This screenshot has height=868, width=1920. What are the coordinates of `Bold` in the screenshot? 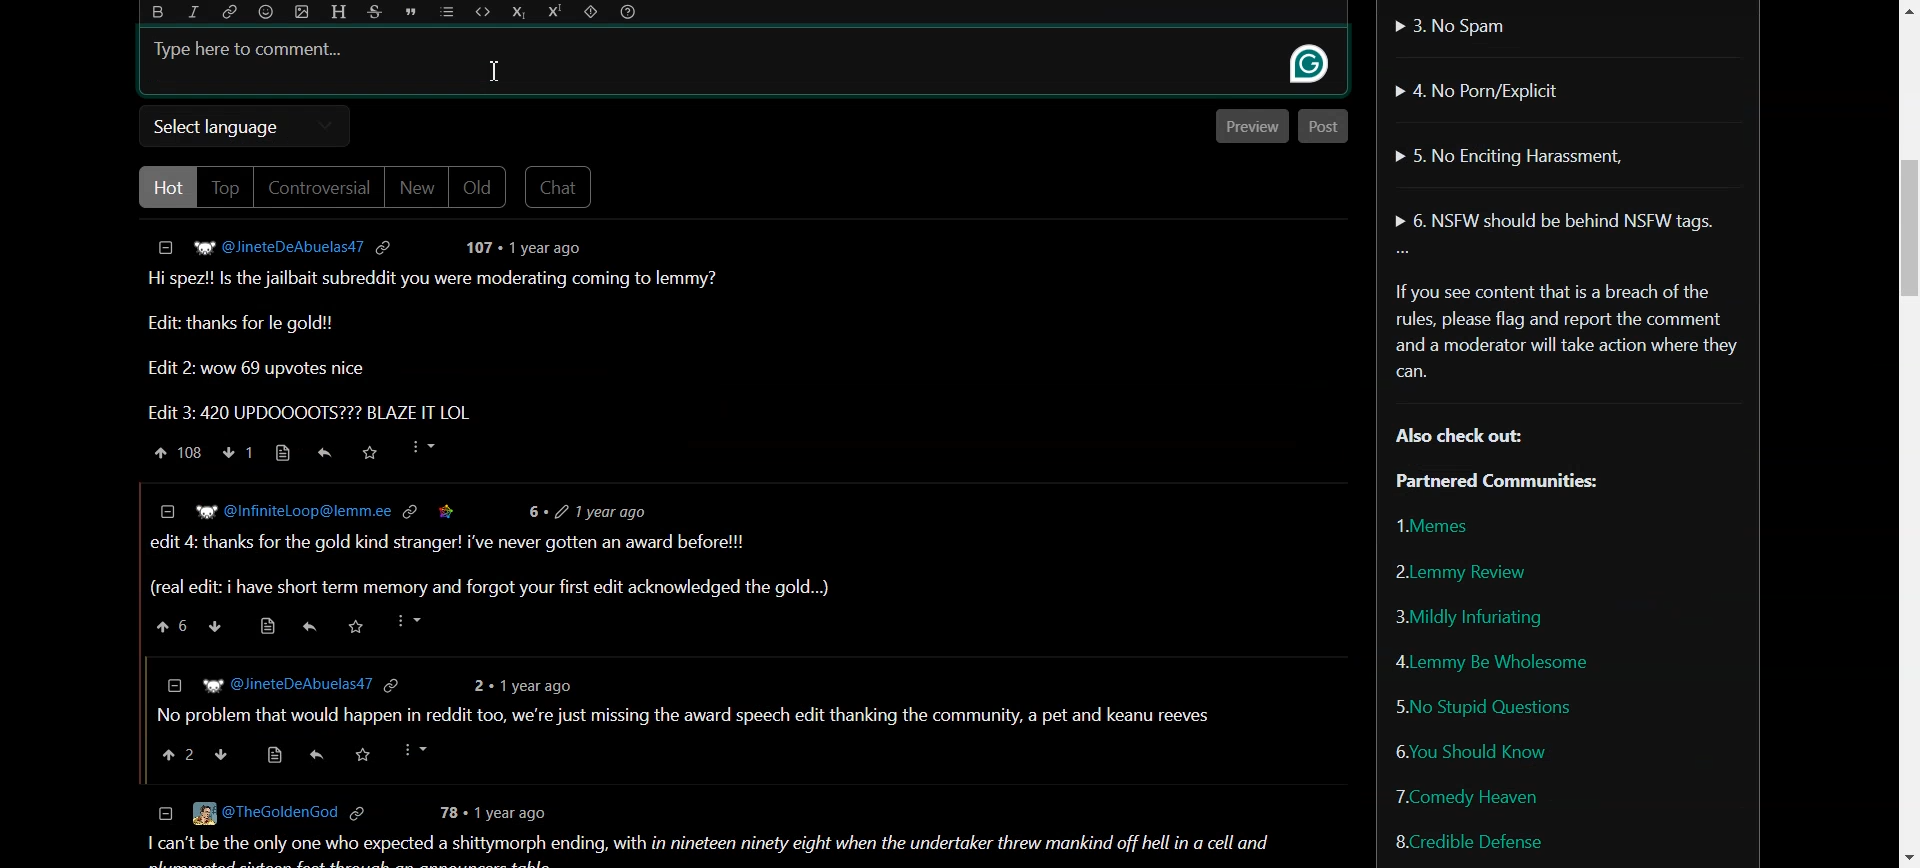 It's located at (158, 13).